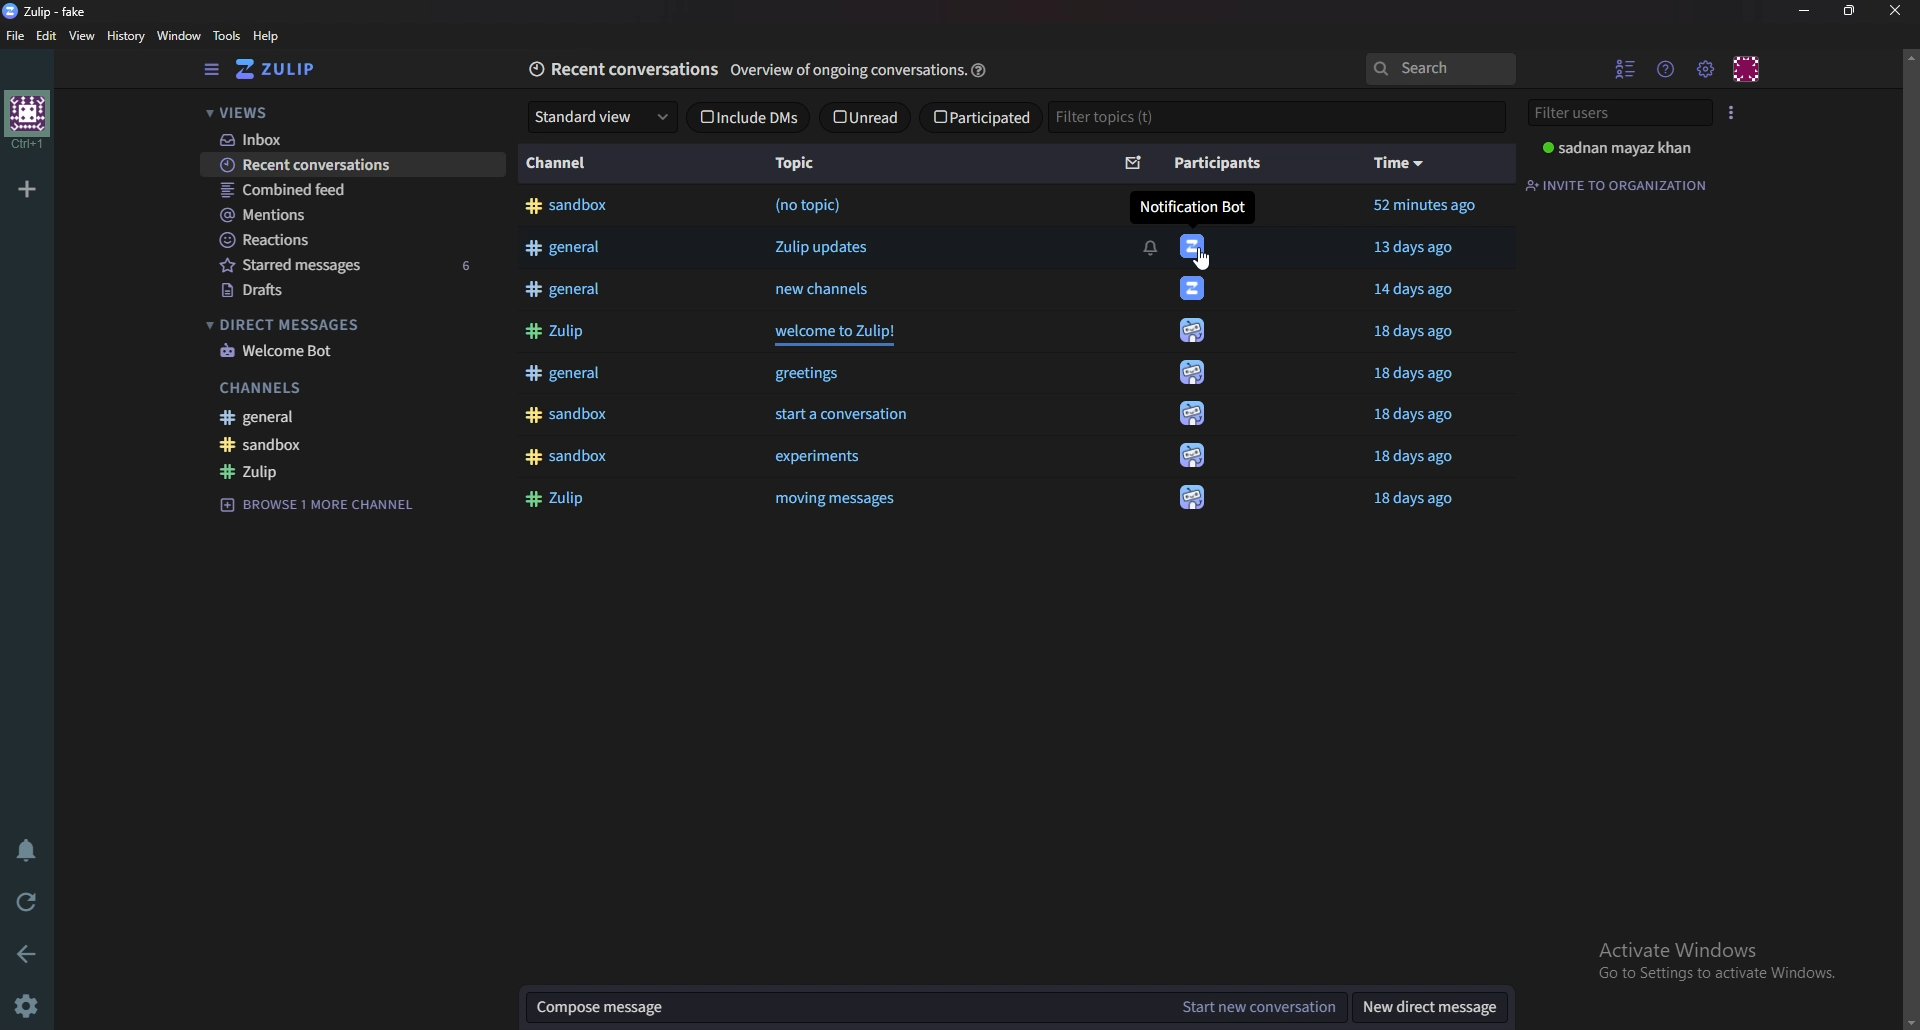 This screenshot has width=1920, height=1030. What do you see at coordinates (319, 506) in the screenshot?
I see `Browse channel` at bounding box center [319, 506].